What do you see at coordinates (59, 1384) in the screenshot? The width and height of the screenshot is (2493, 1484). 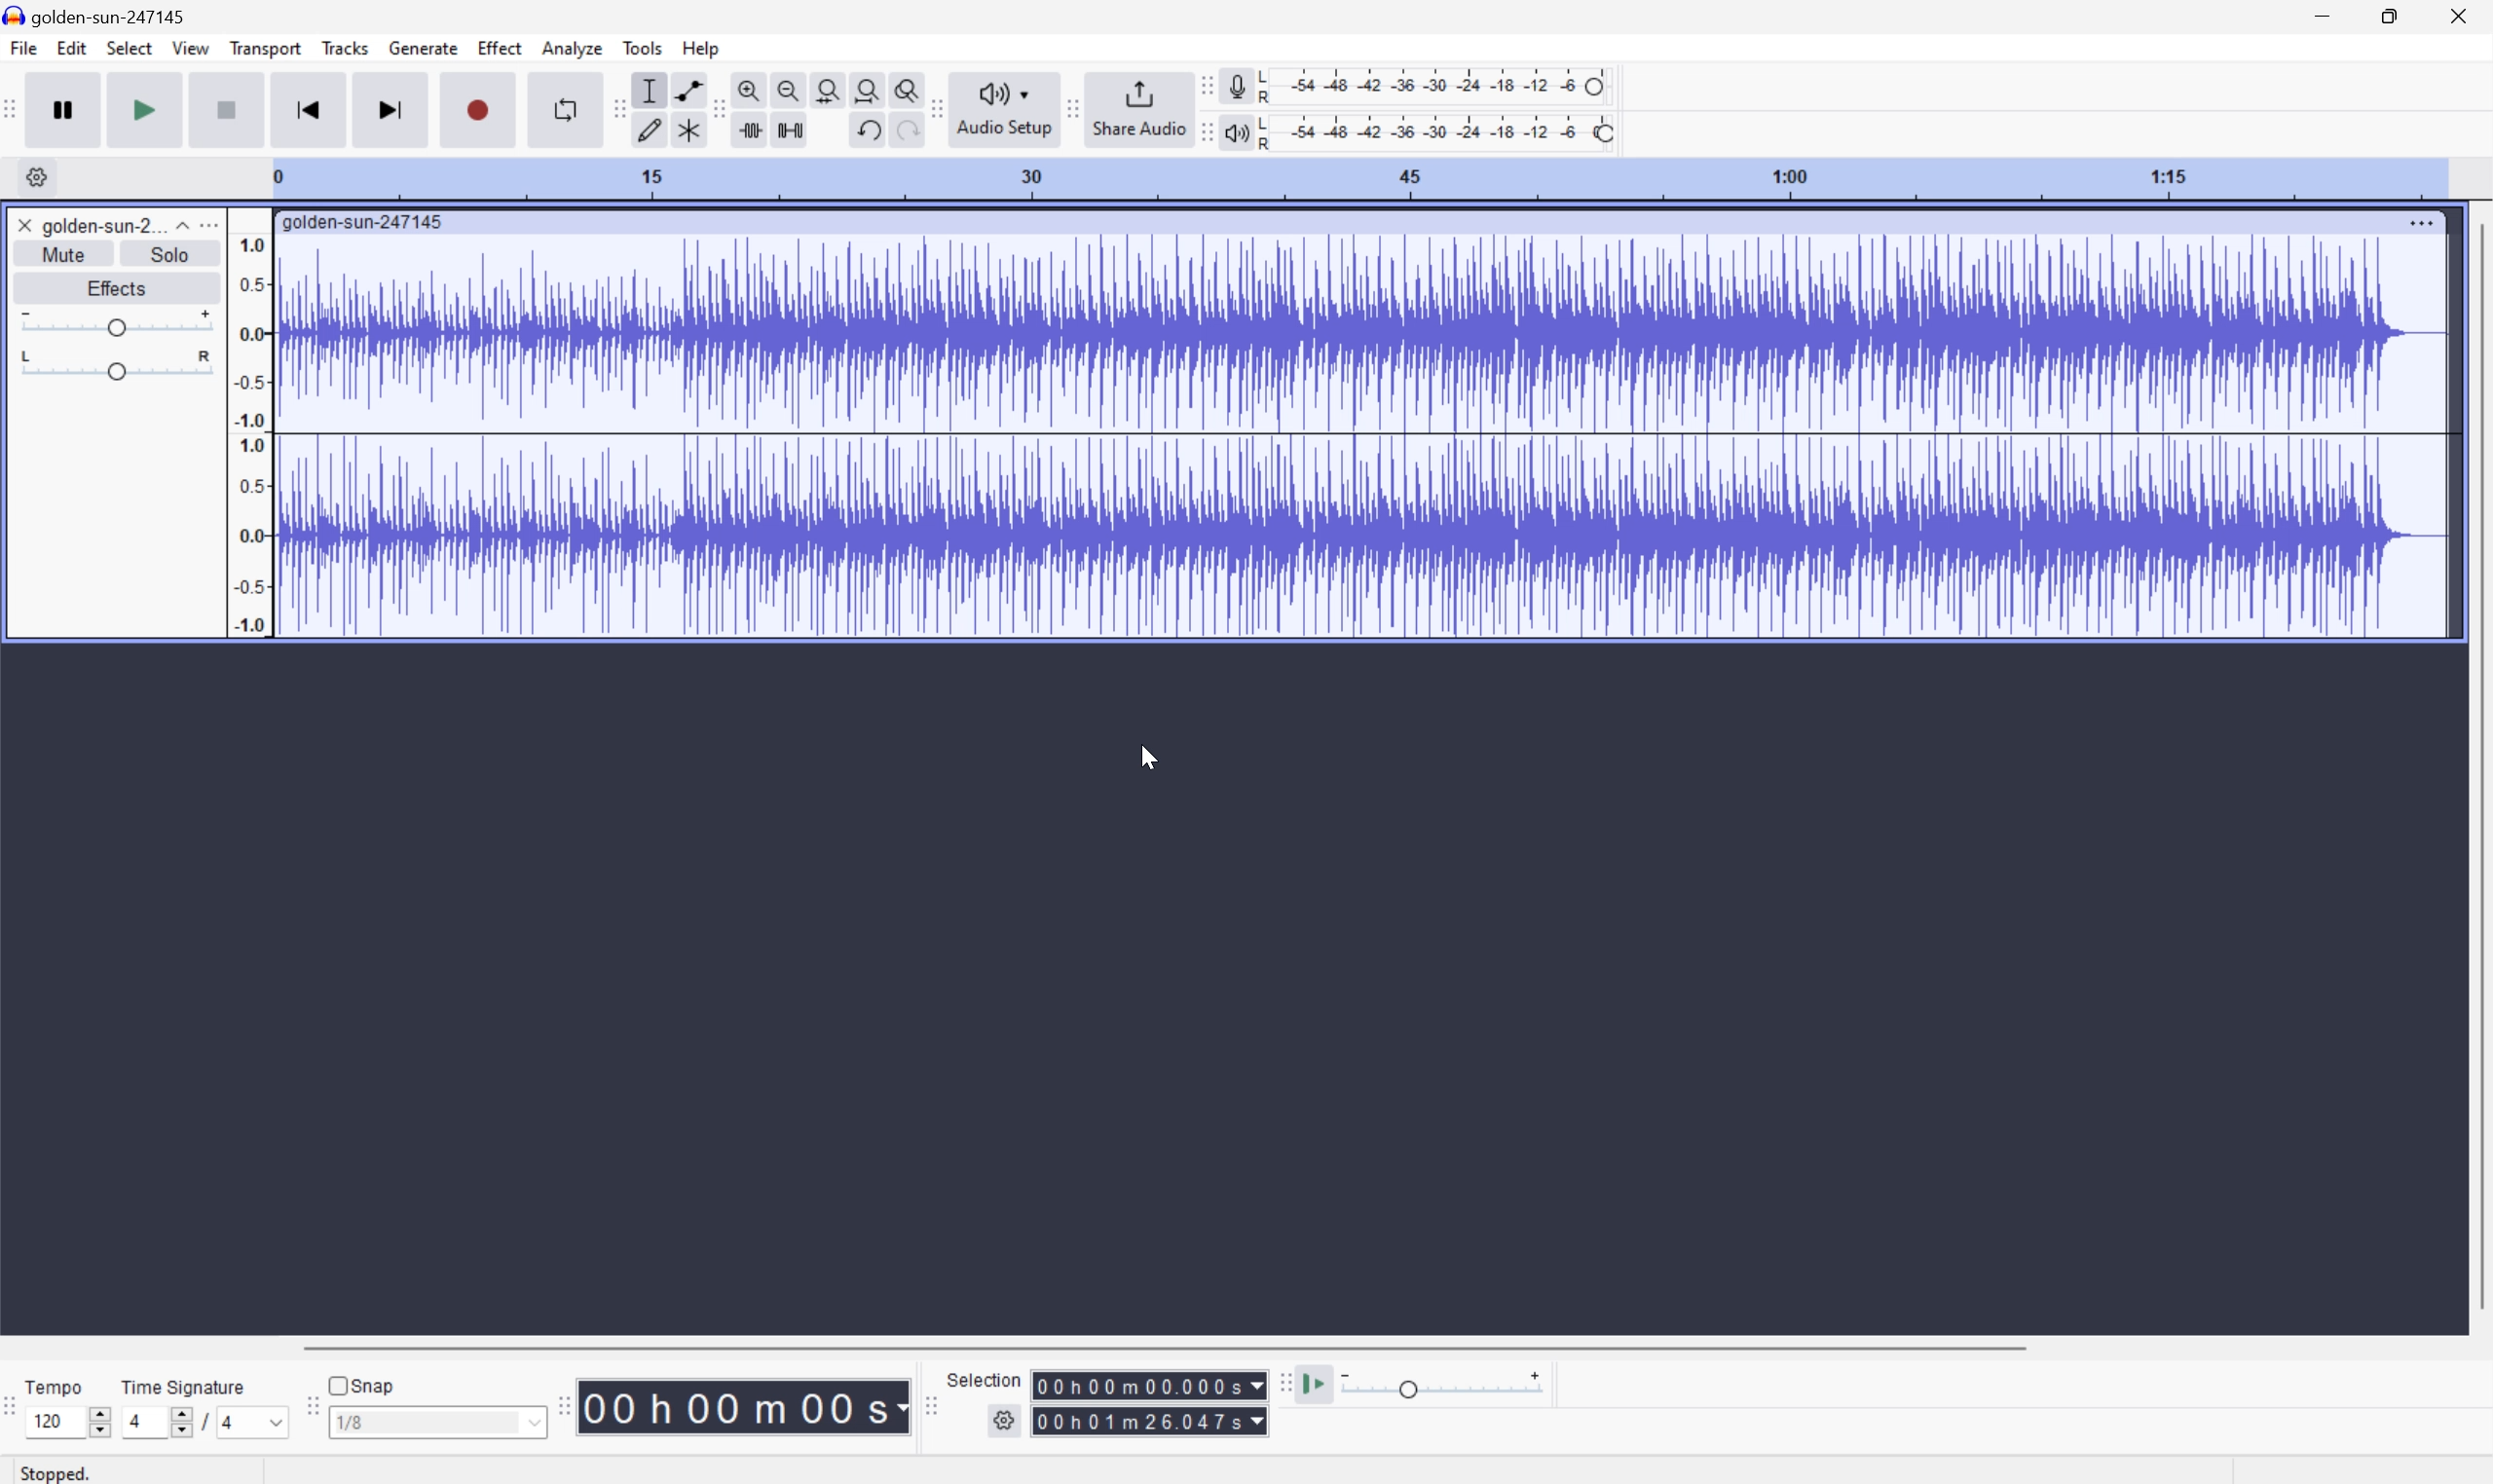 I see `Tempo` at bounding box center [59, 1384].